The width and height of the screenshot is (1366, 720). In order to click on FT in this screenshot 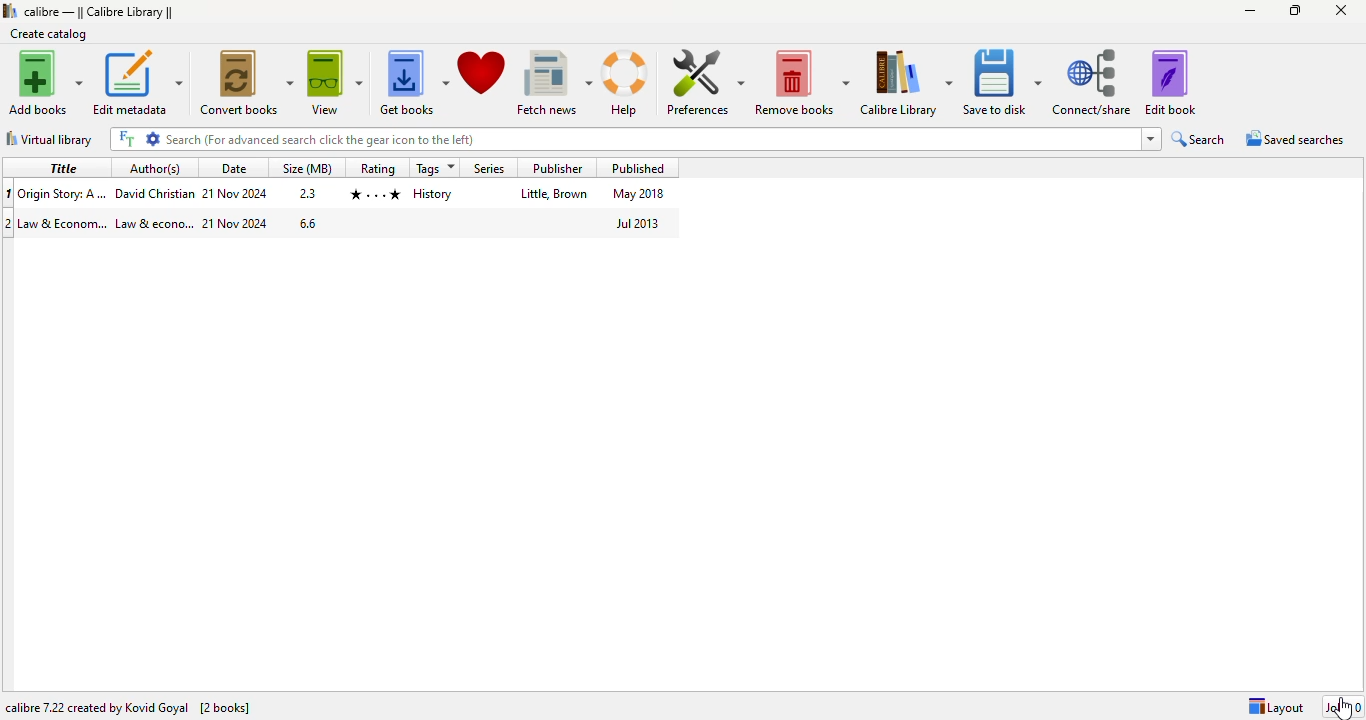, I will do `click(127, 138)`.